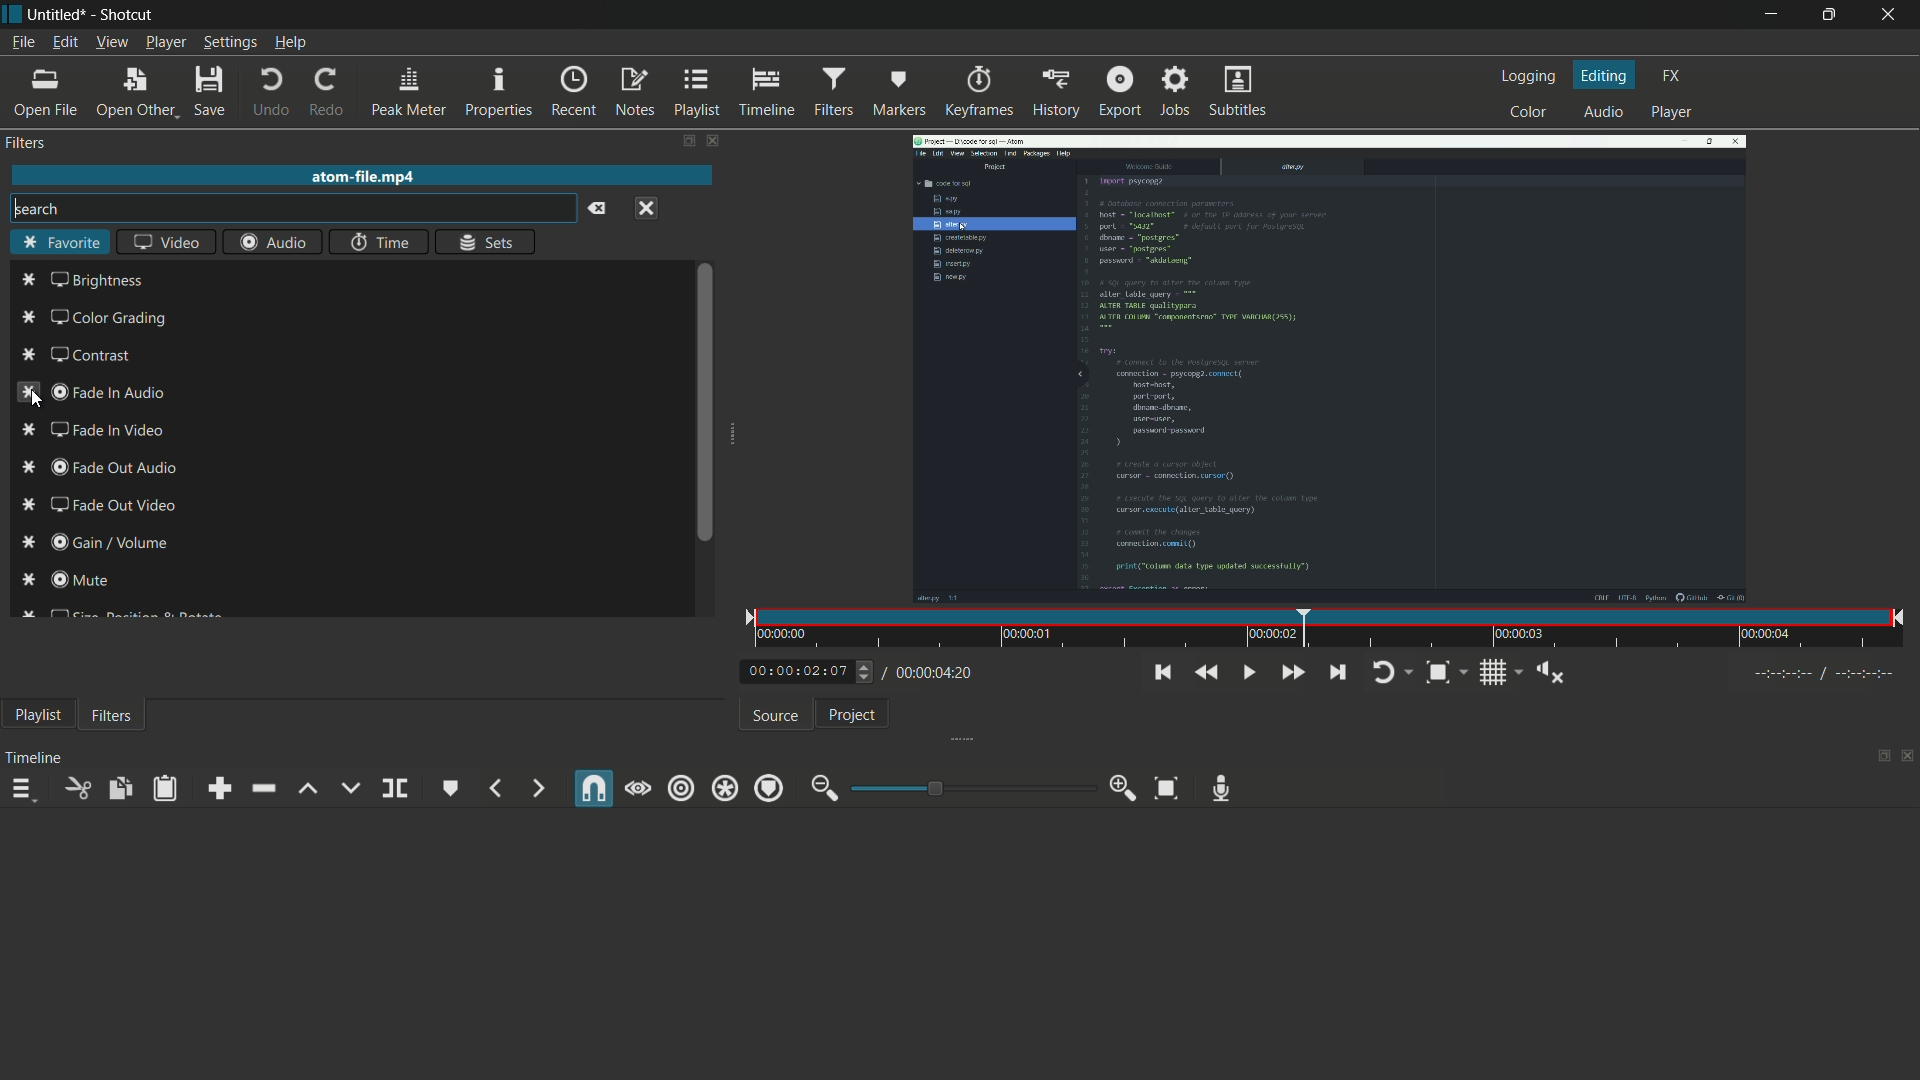  I want to click on edit menu, so click(65, 42).